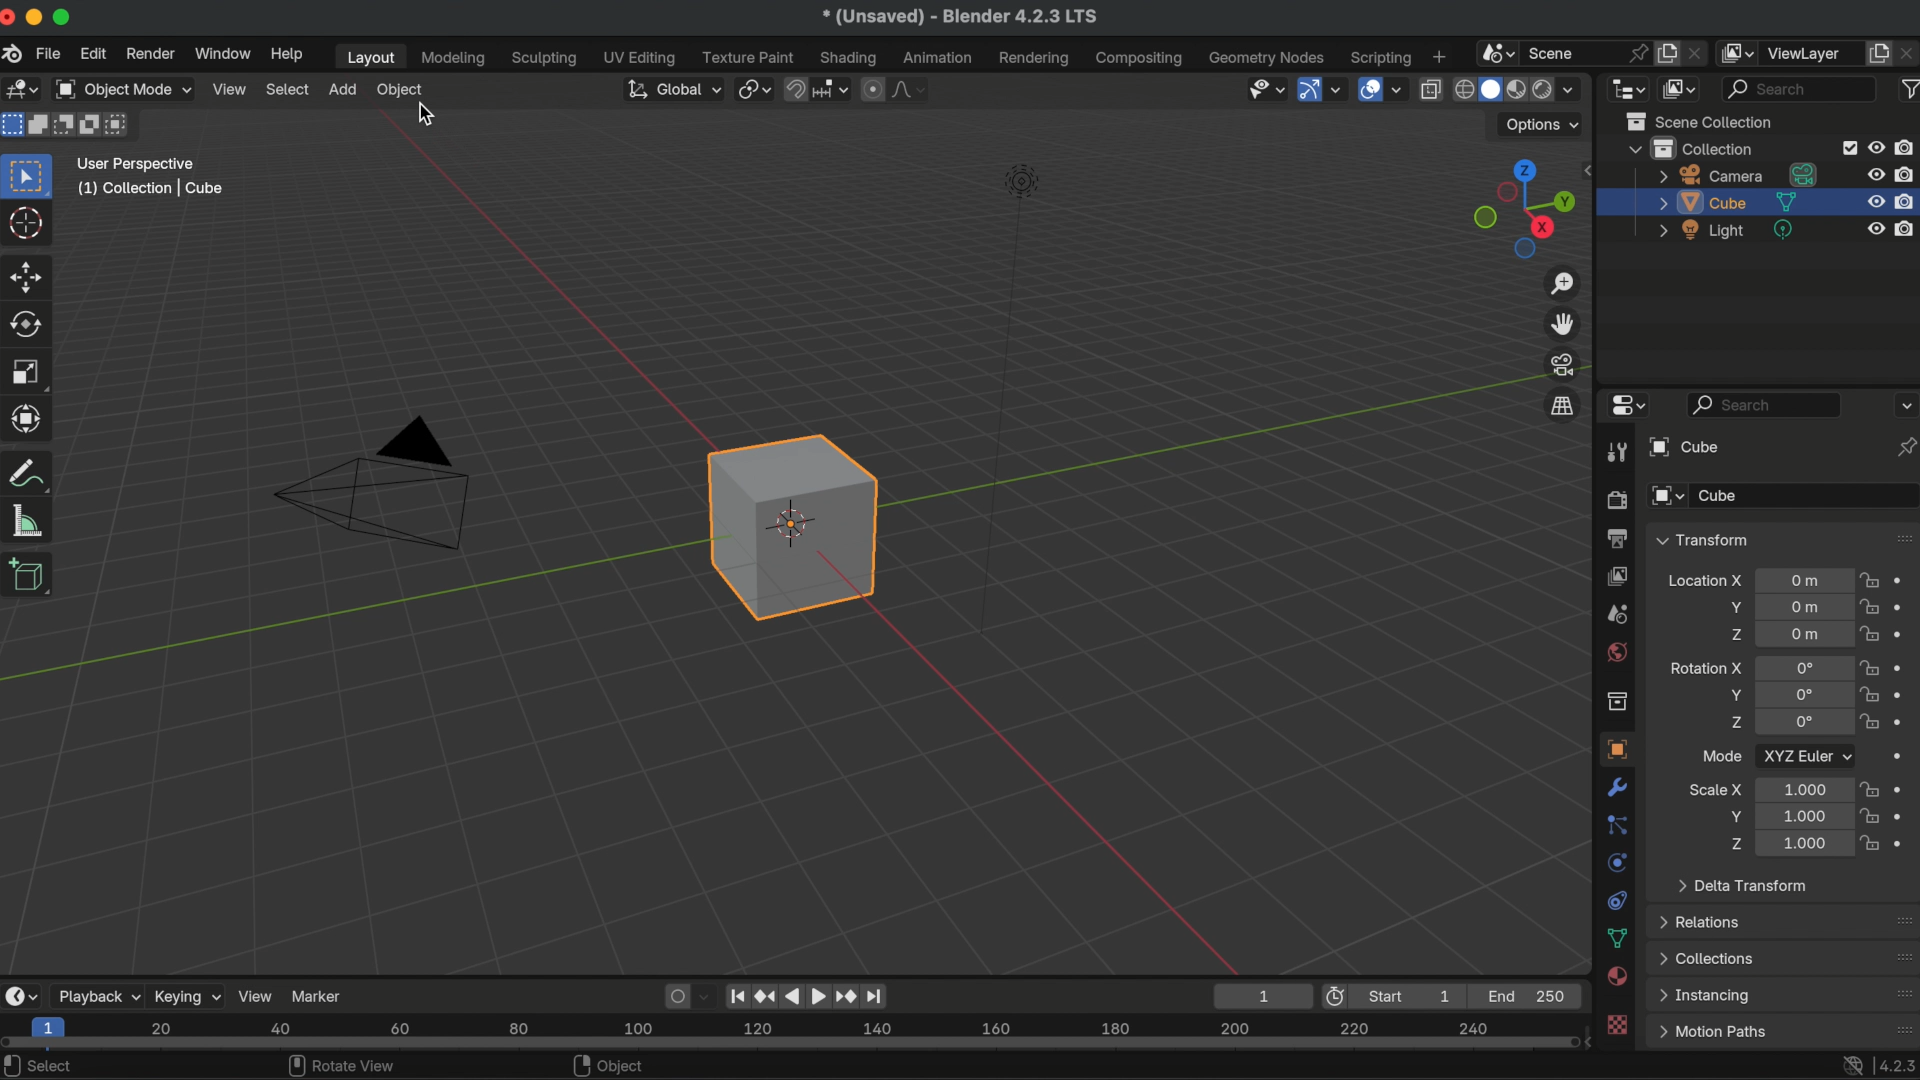 The width and height of the screenshot is (1920, 1080). Describe the element at coordinates (1705, 121) in the screenshot. I see `scene collection` at that location.